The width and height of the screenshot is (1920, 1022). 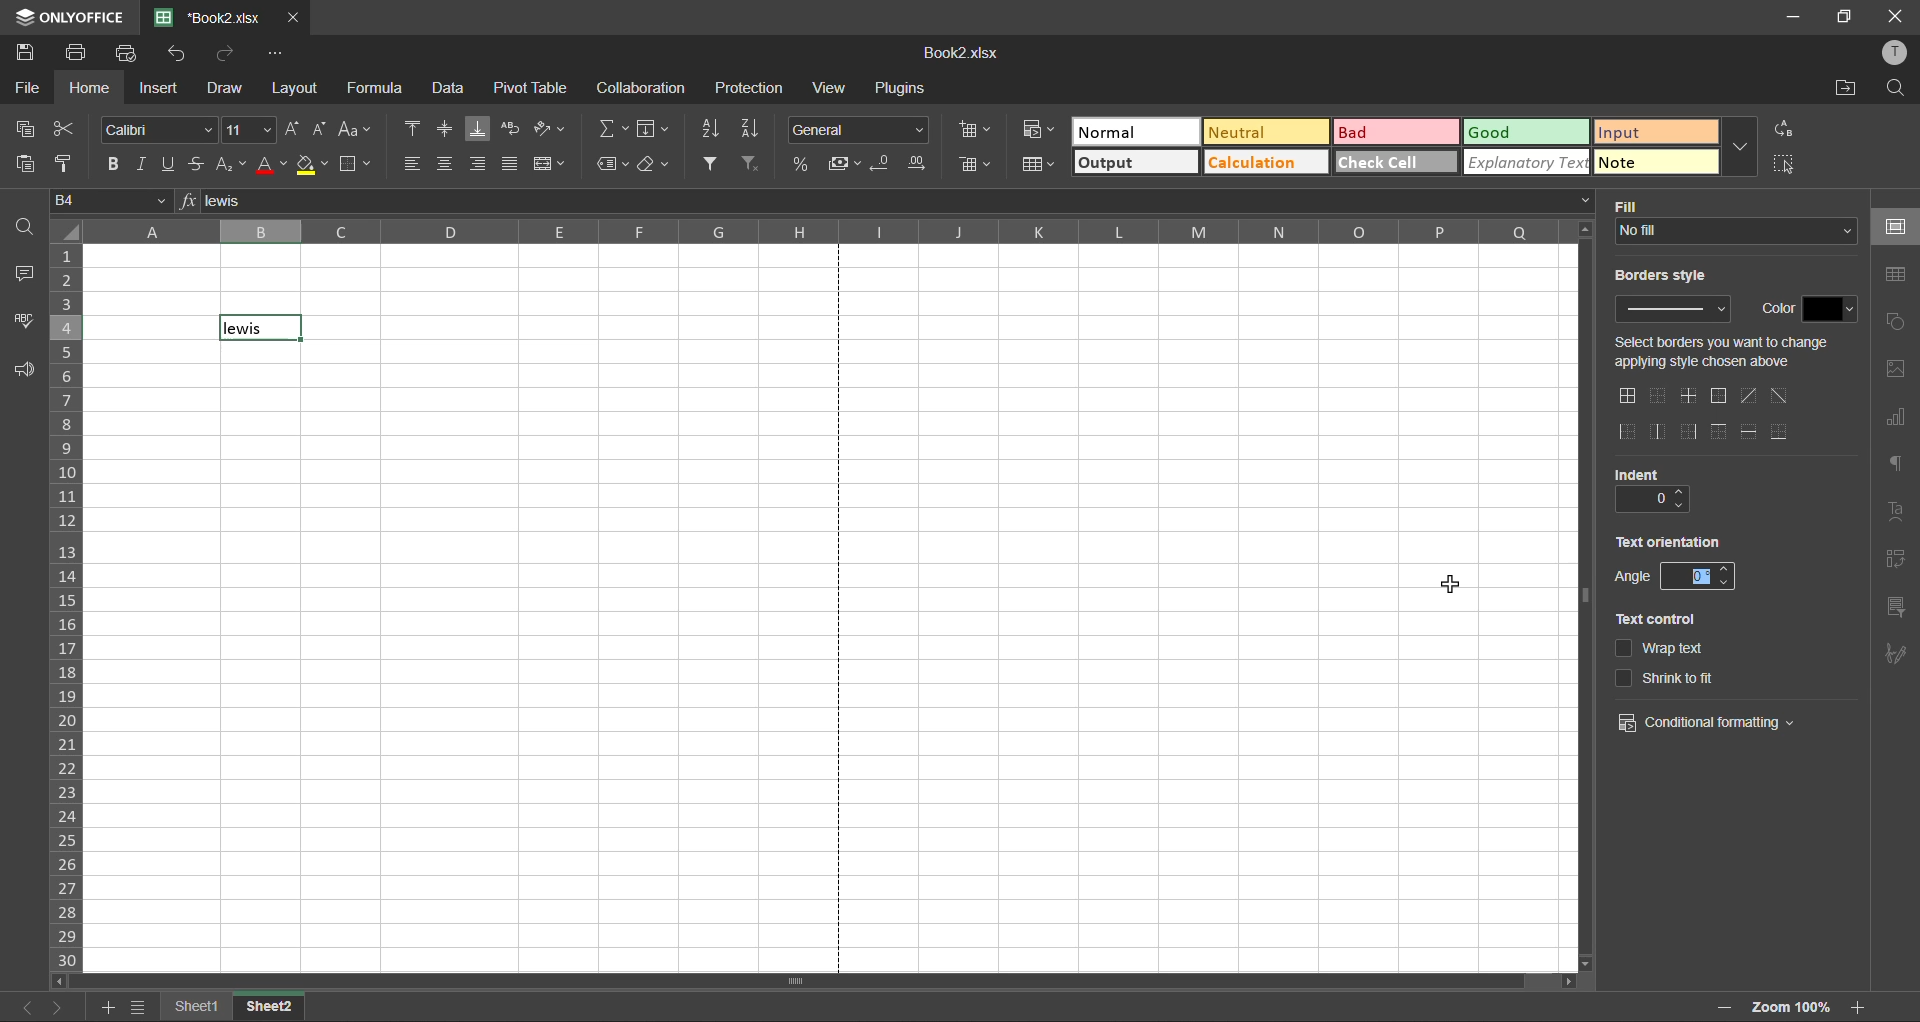 I want to click on wrap text, so click(x=509, y=130).